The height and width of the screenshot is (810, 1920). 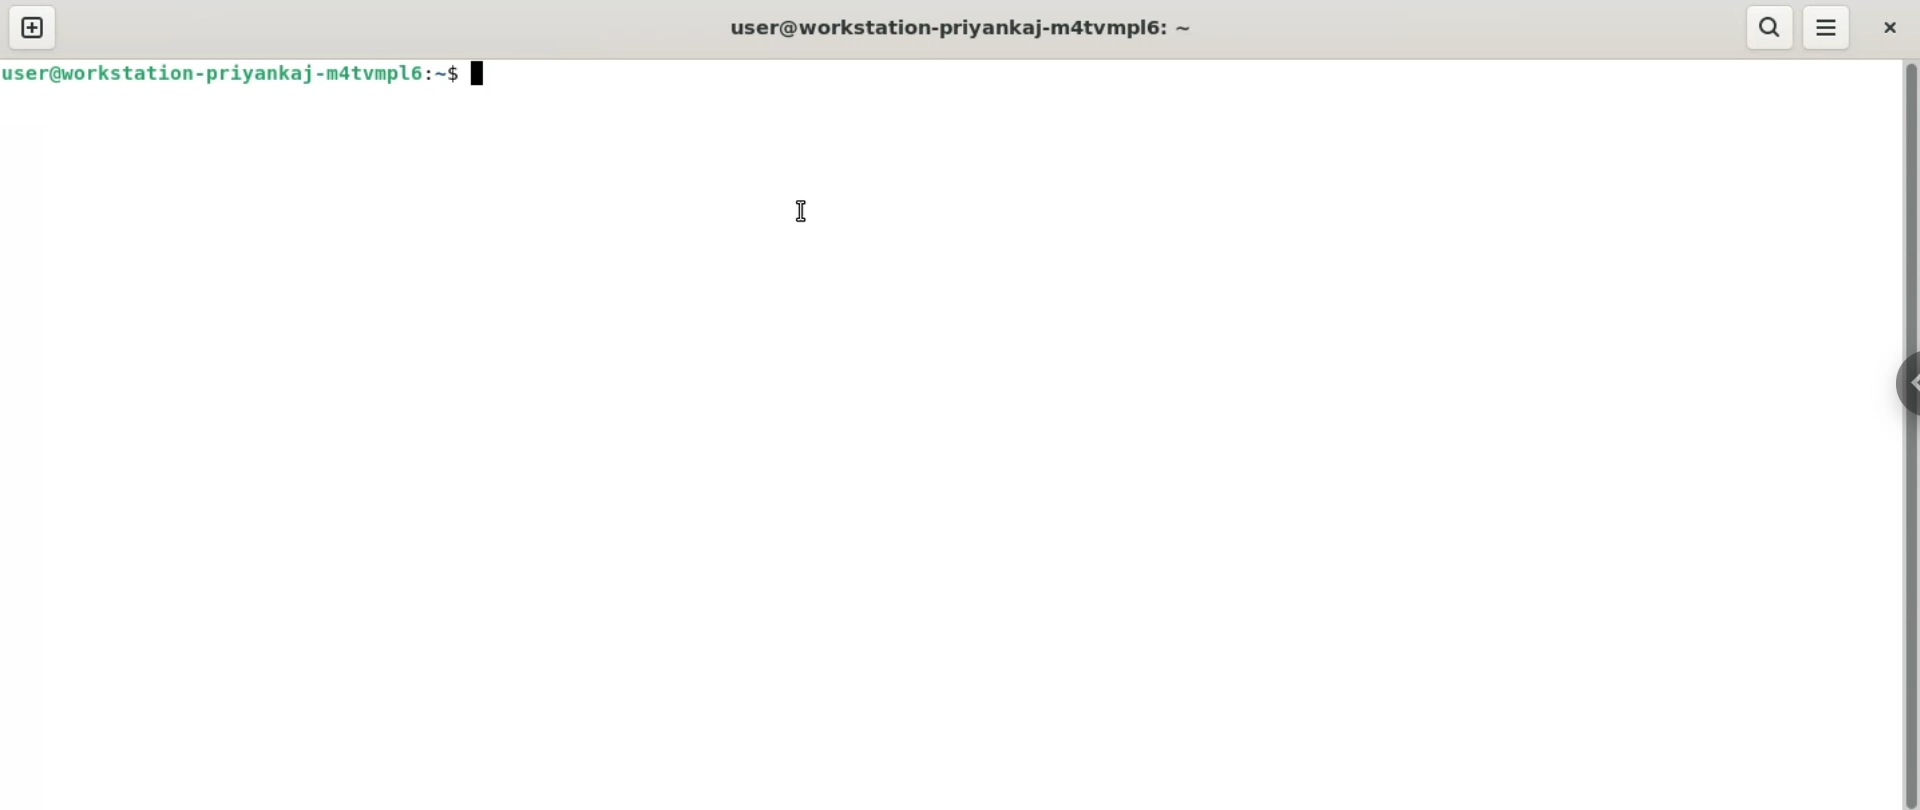 What do you see at coordinates (1908, 435) in the screenshot?
I see `vertical scroll bar` at bounding box center [1908, 435].